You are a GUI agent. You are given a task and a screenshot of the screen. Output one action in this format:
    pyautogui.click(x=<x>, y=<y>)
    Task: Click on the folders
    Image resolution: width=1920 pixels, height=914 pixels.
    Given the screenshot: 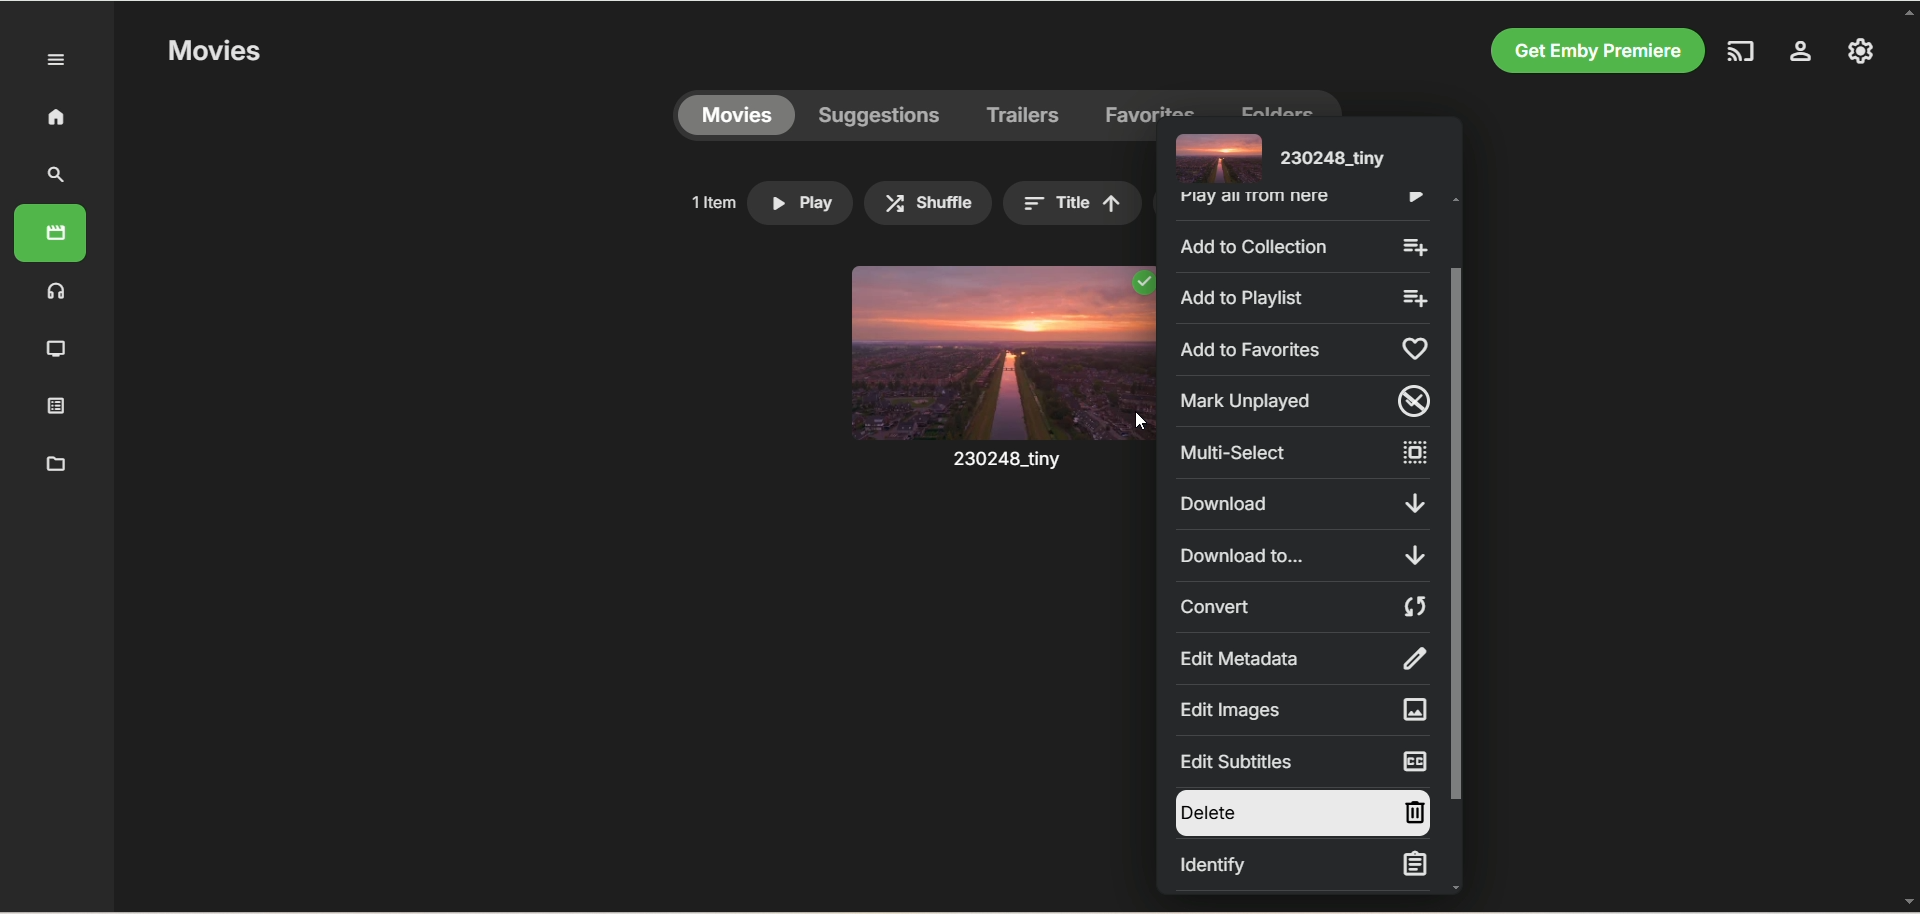 What is the action you would take?
    pyautogui.click(x=1276, y=103)
    